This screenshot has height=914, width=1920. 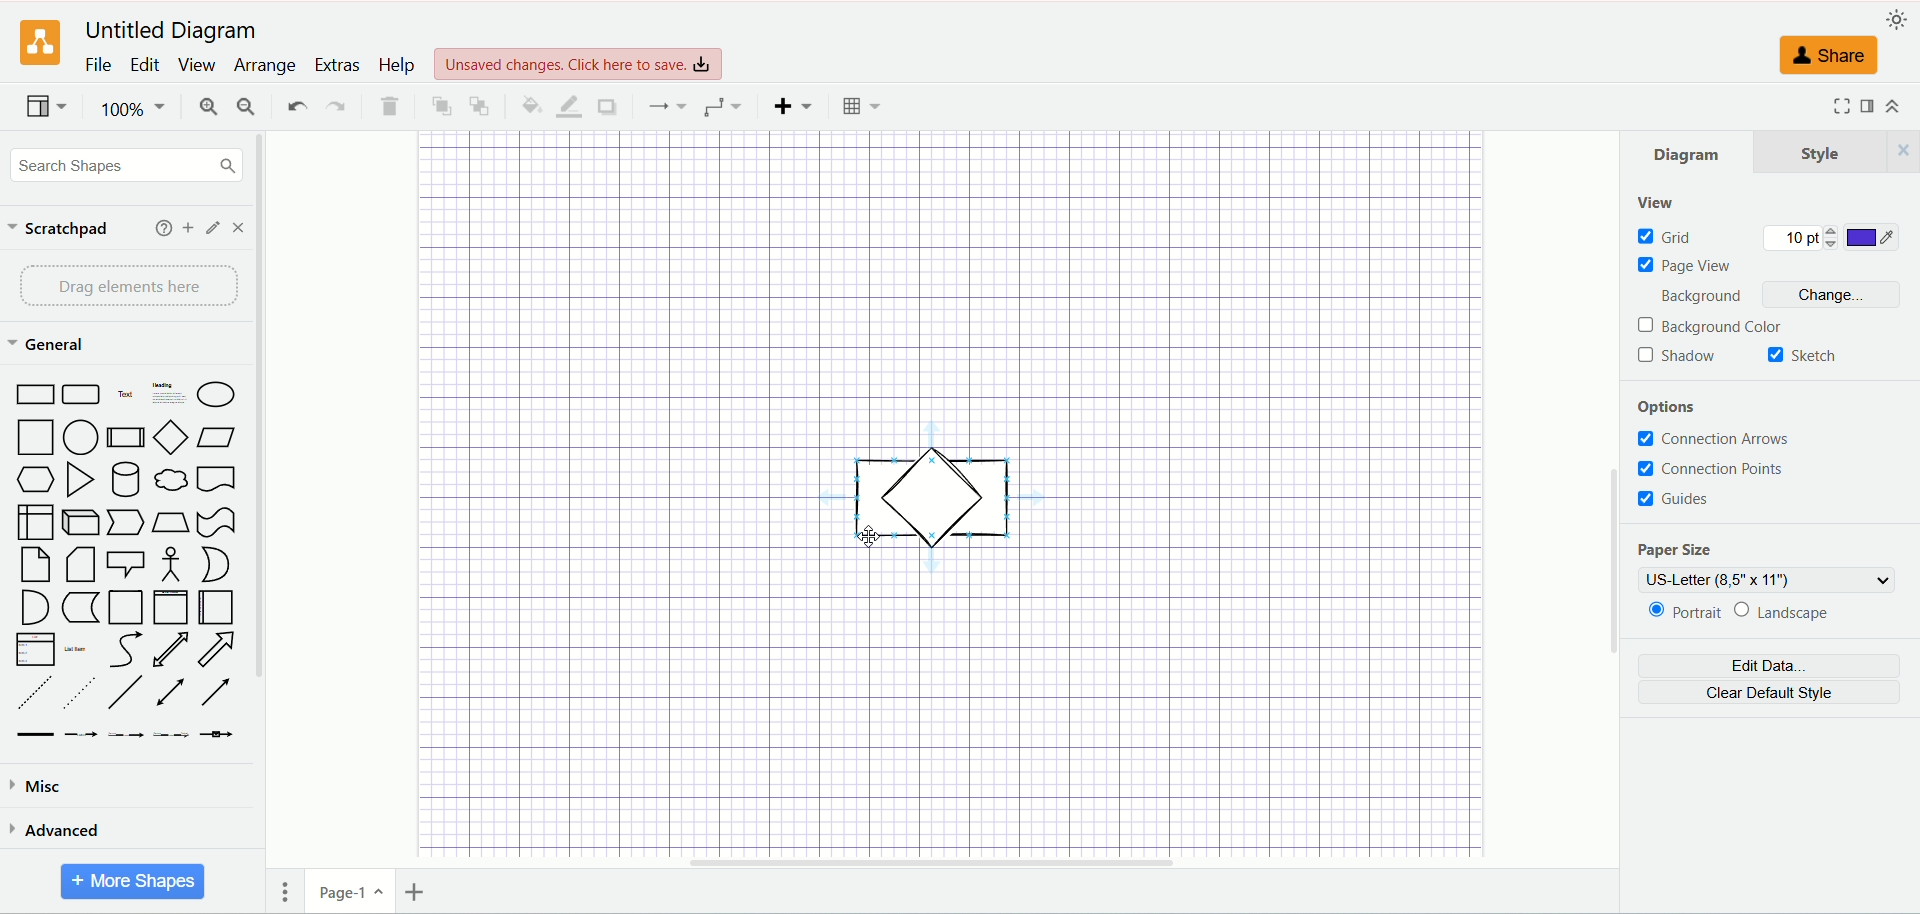 What do you see at coordinates (171, 32) in the screenshot?
I see `Untitled Diagram` at bounding box center [171, 32].